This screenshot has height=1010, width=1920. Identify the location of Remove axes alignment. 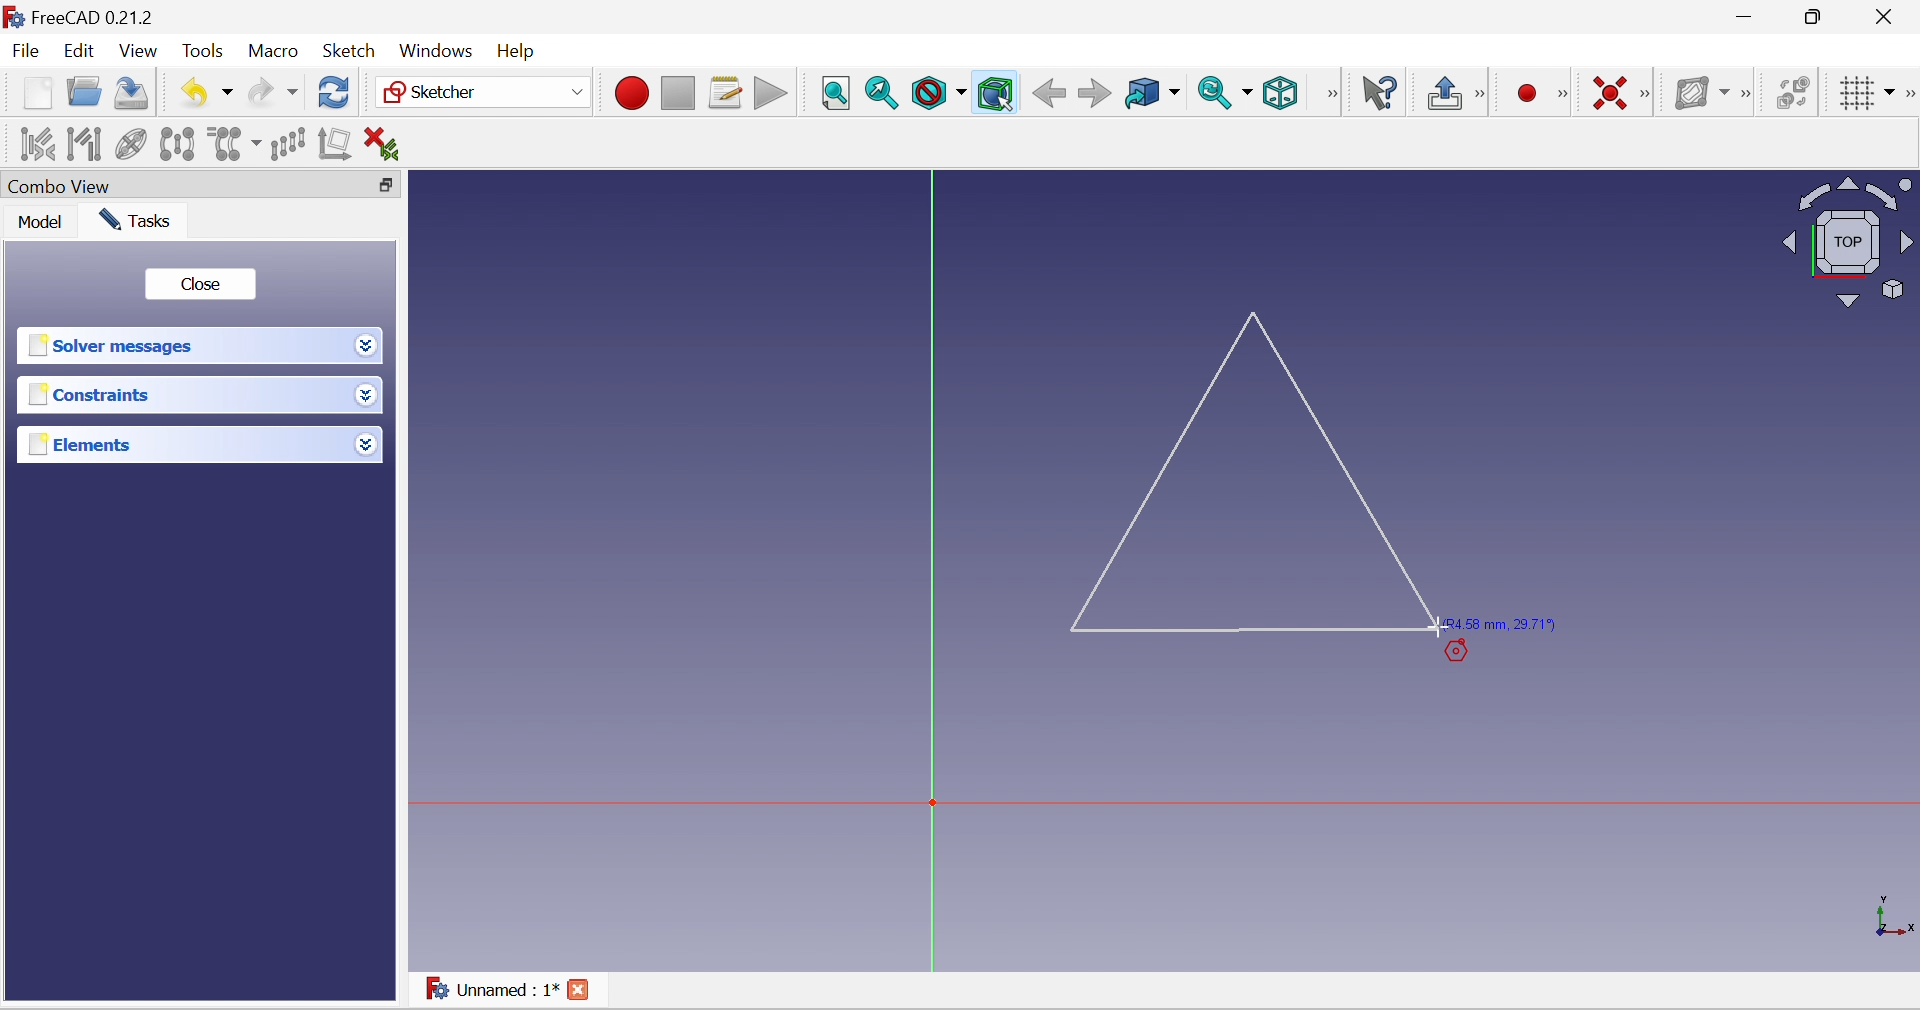
(335, 142).